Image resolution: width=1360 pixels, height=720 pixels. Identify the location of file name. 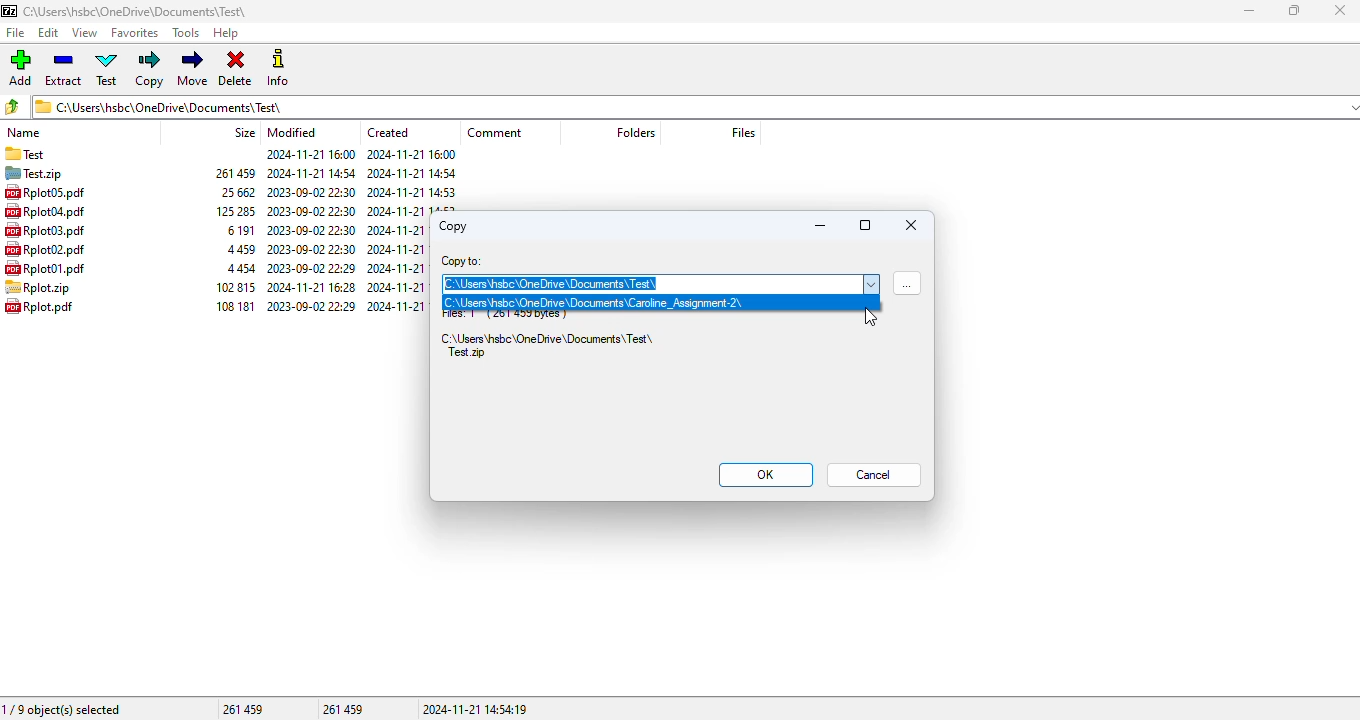
(39, 306).